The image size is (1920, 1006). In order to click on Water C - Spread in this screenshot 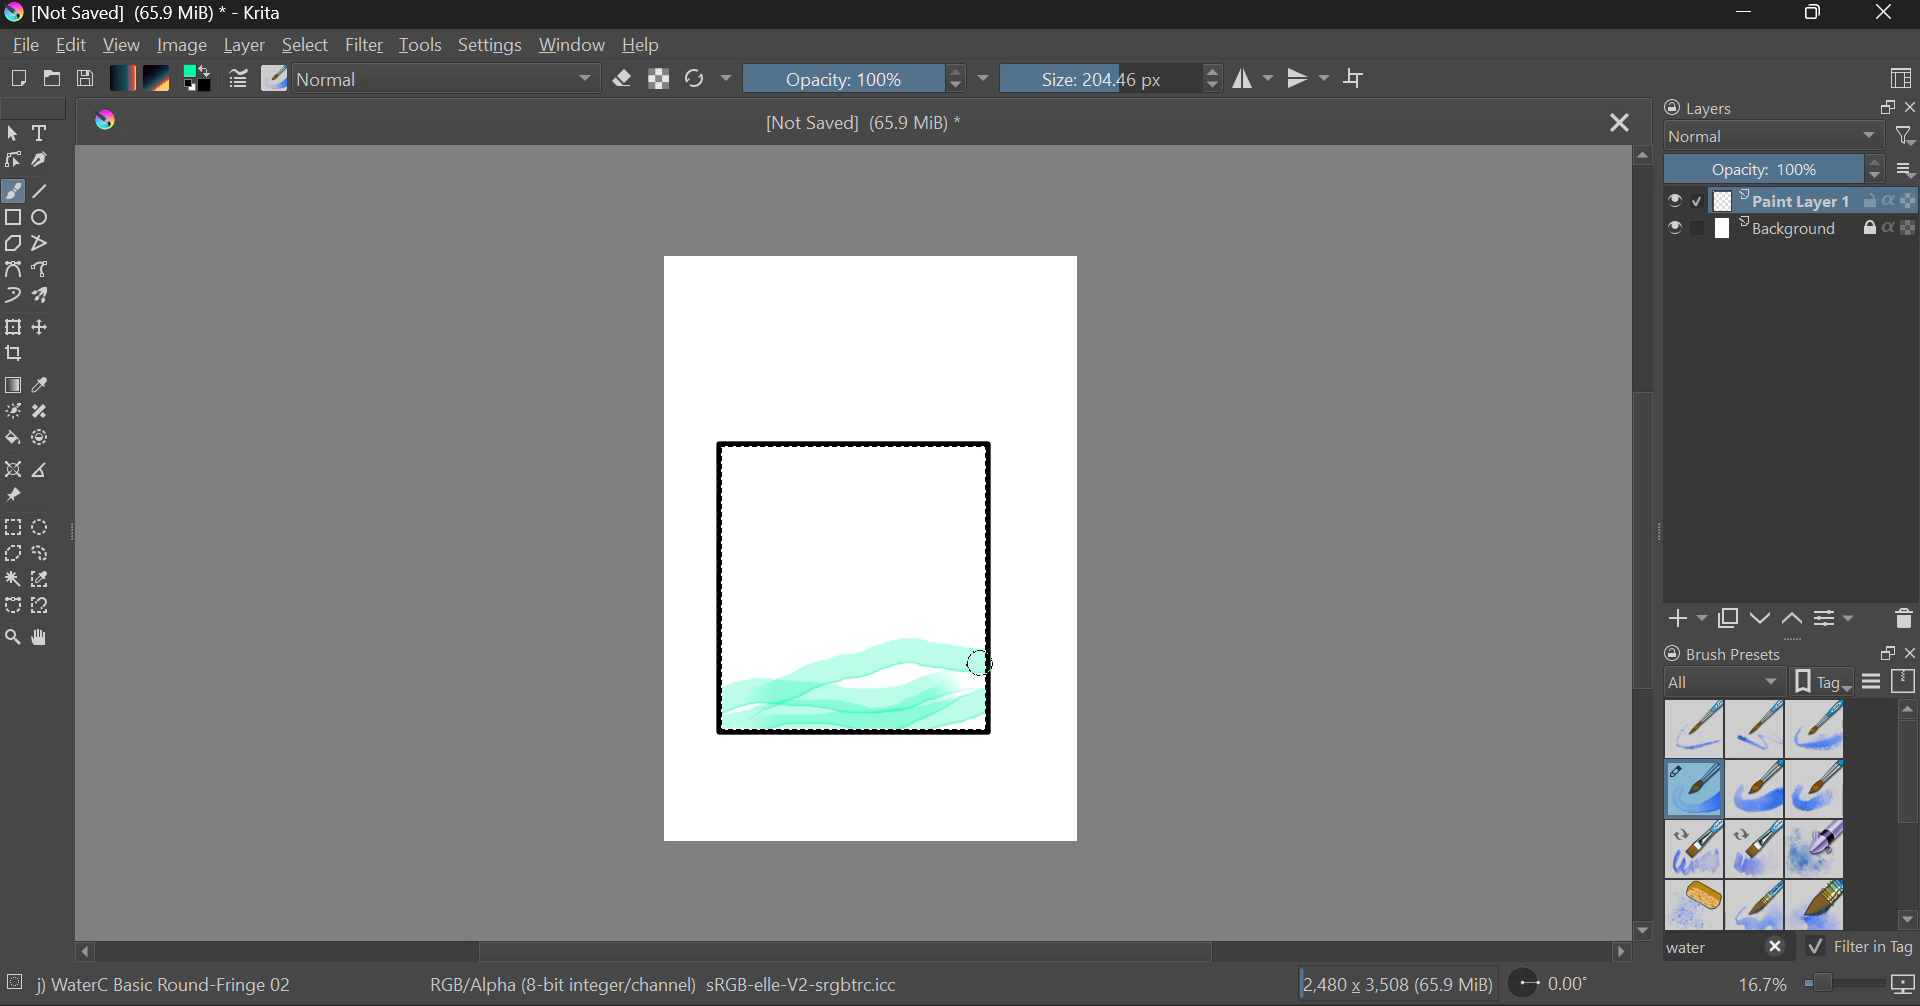, I will do `click(1757, 905)`.